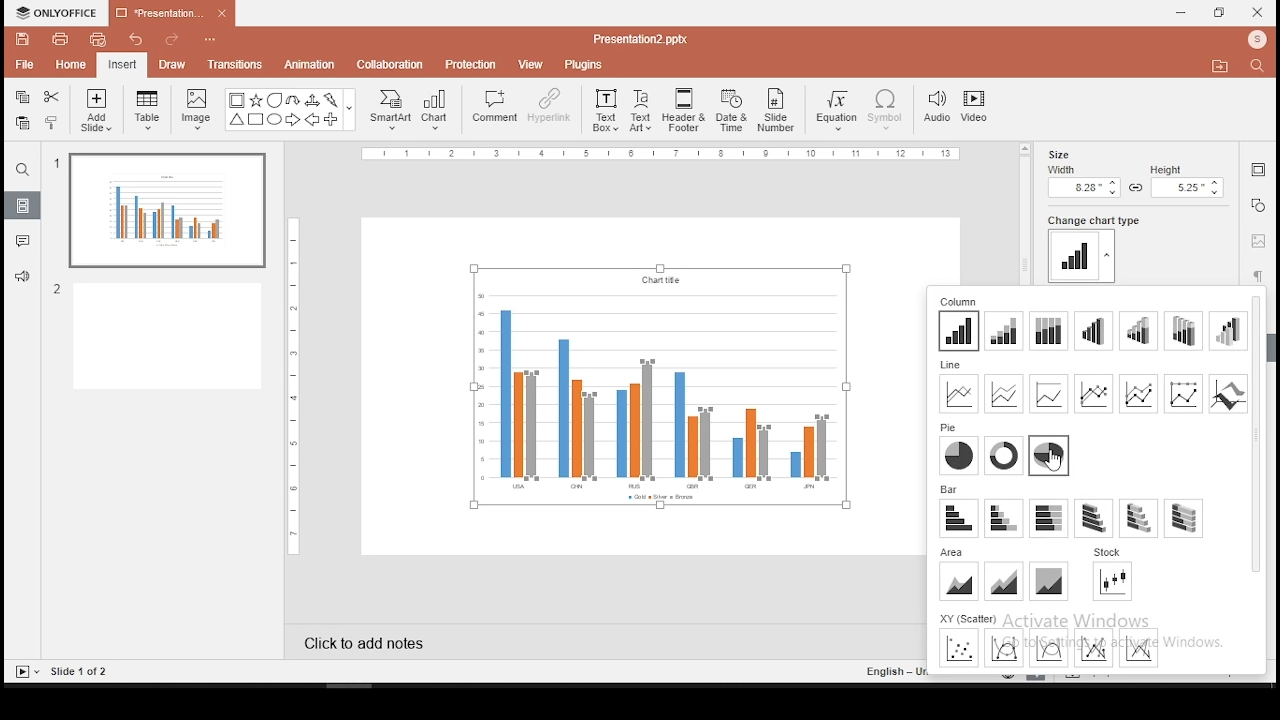  What do you see at coordinates (59, 12) in the screenshot?
I see `icon` at bounding box center [59, 12].